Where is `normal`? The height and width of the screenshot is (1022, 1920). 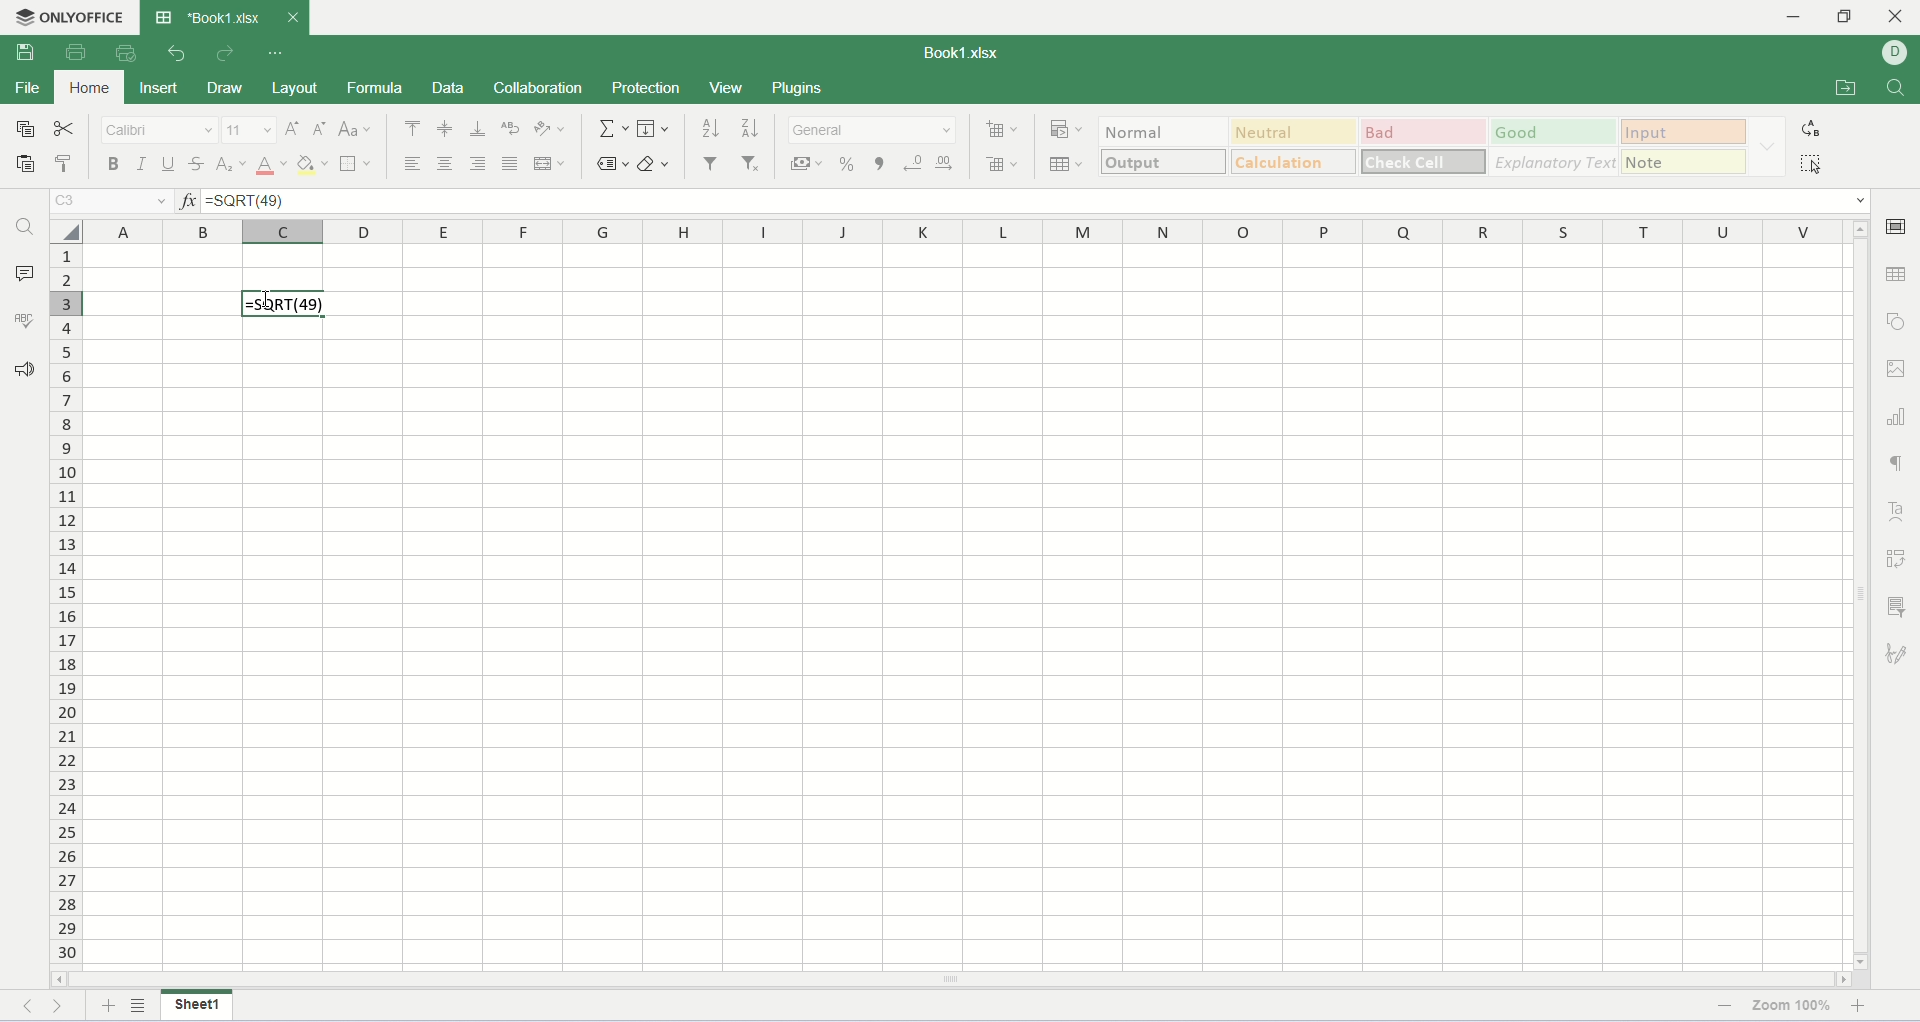 normal is located at coordinates (1162, 134).